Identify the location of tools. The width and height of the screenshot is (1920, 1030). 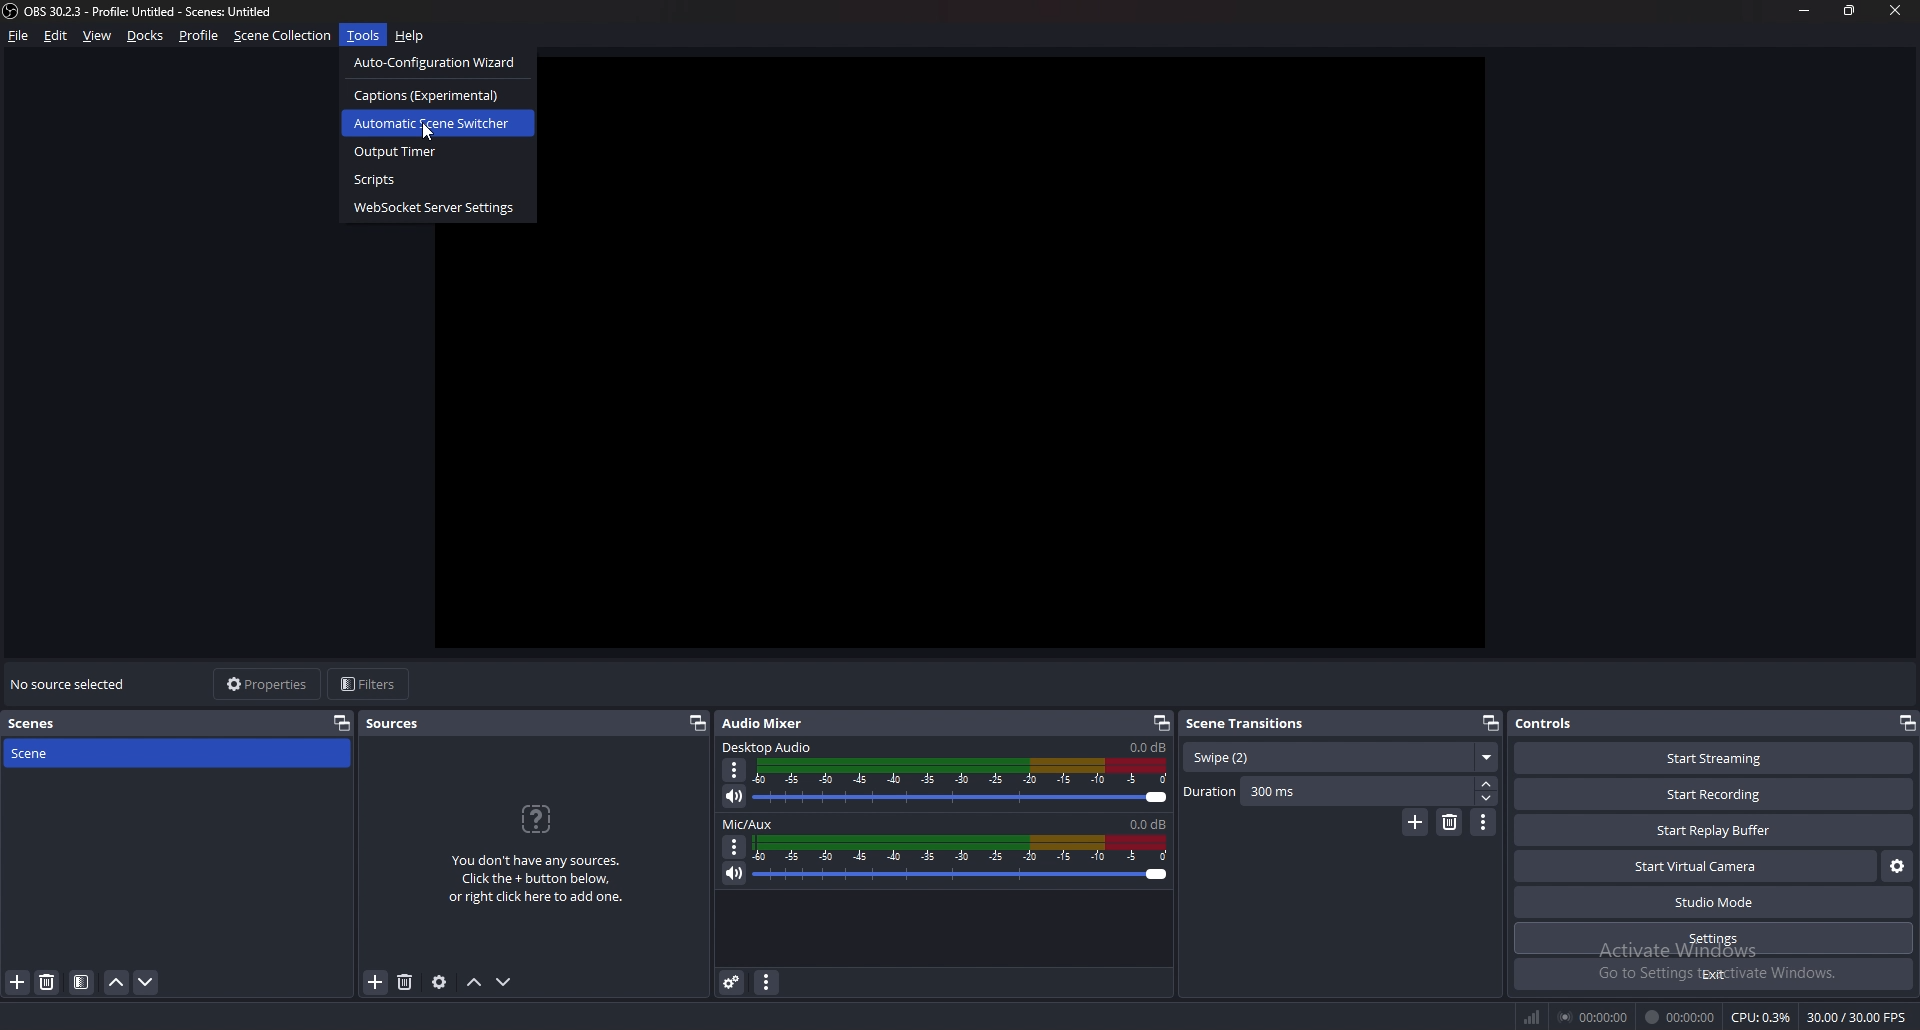
(364, 35).